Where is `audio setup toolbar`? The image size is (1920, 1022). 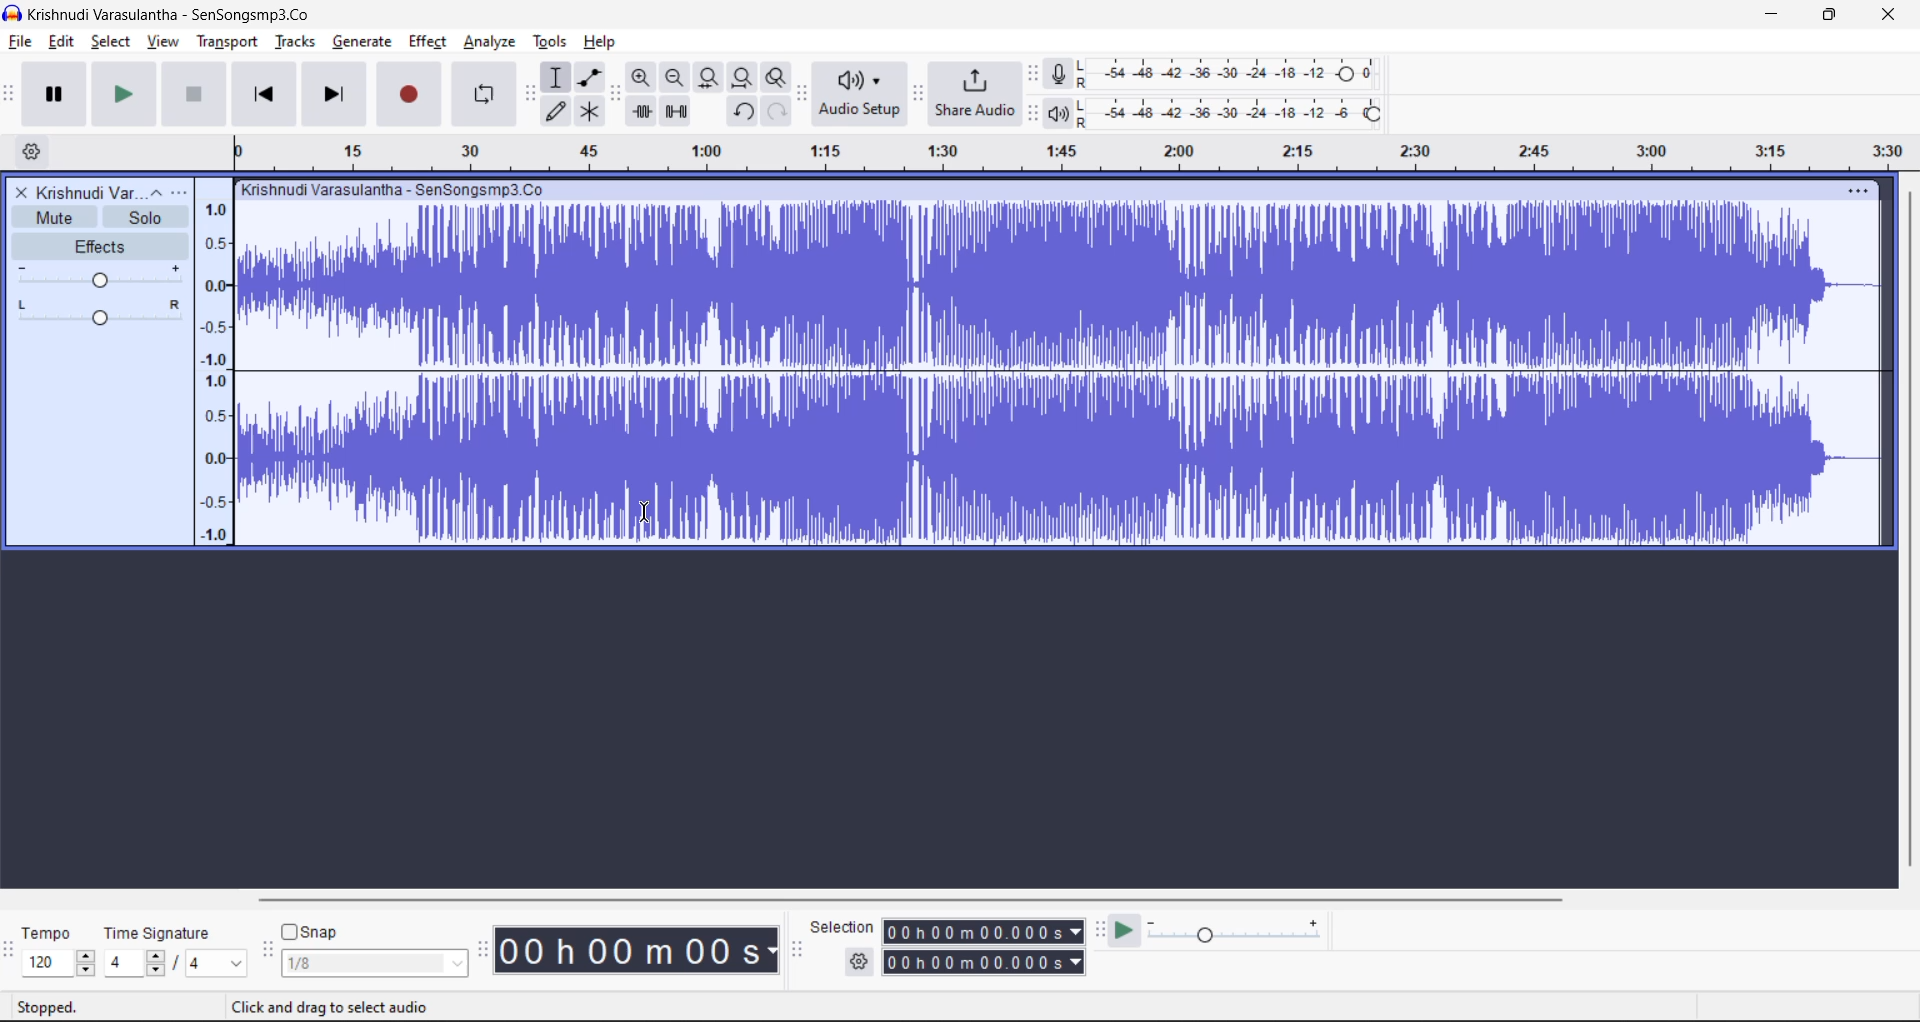 audio setup toolbar is located at coordinates (803, 95).